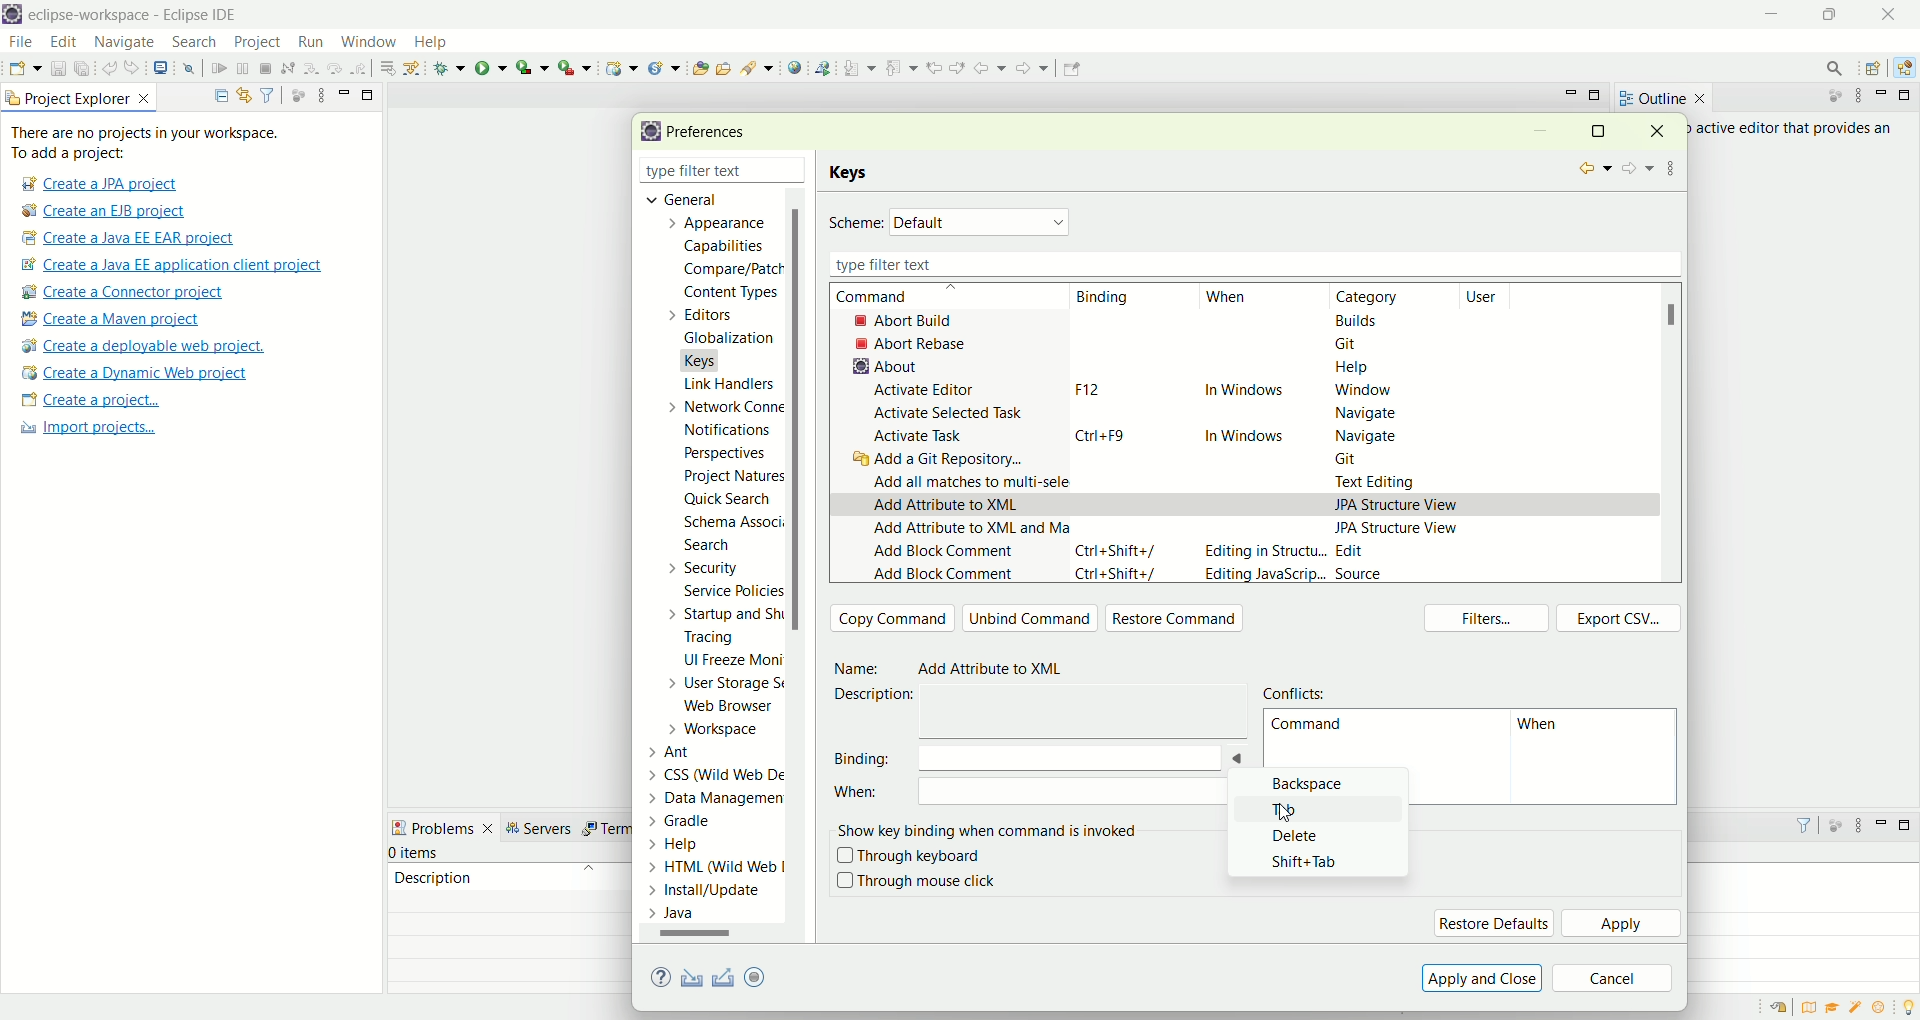  I want to click on close, so click(1664, 130).